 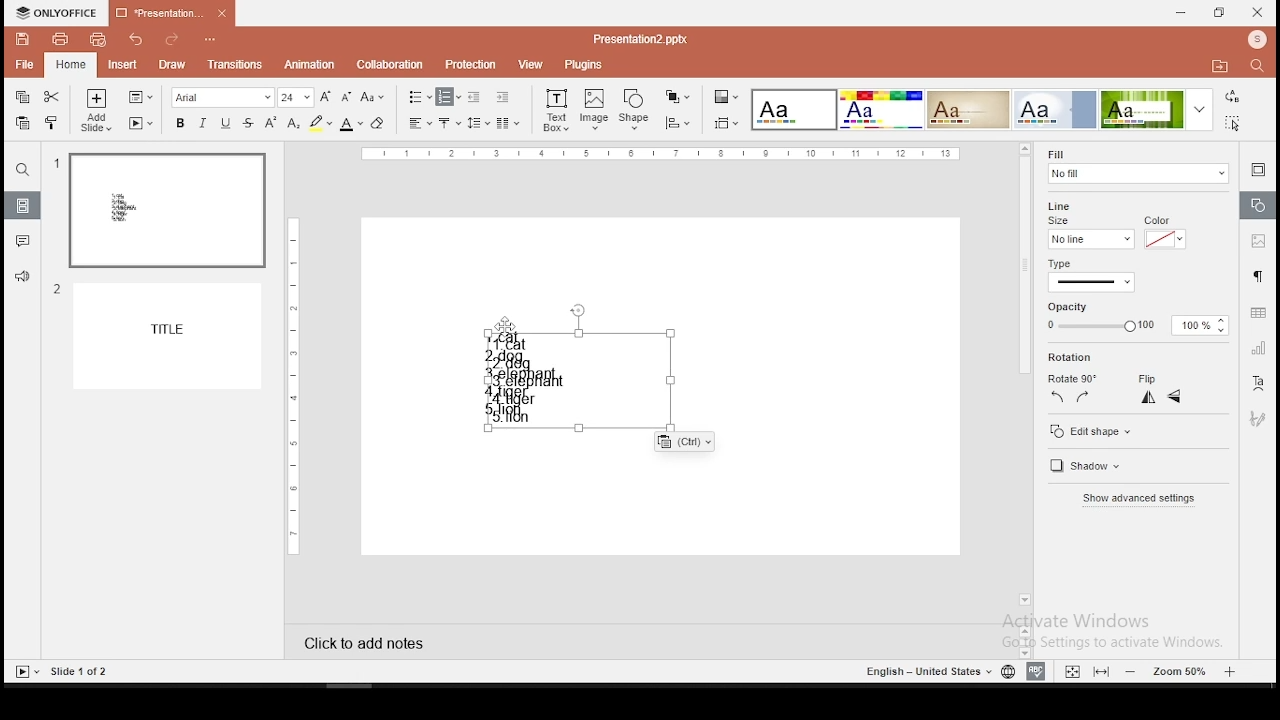 What do you see at coordinates (72, 64) in the screenshot?
I see `home` at bounding box center [72, 64].